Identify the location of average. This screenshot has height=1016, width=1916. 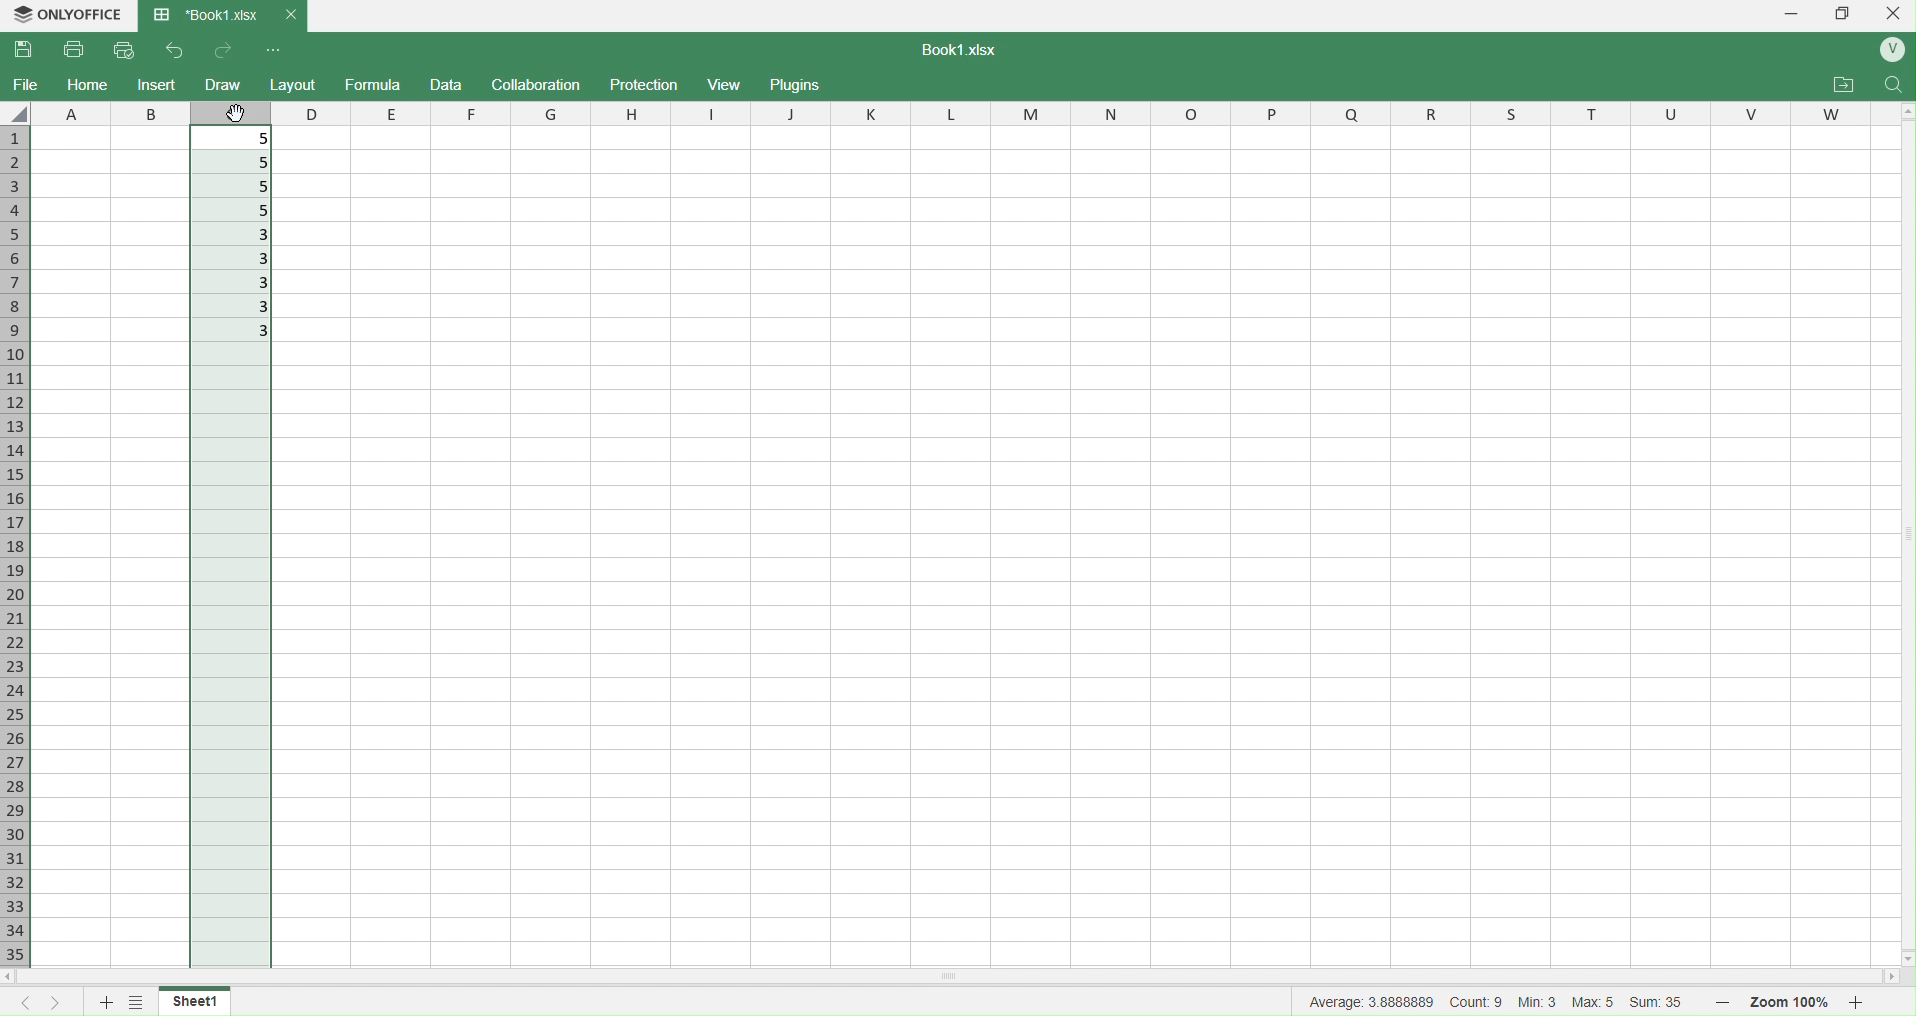
(1373, 1001).